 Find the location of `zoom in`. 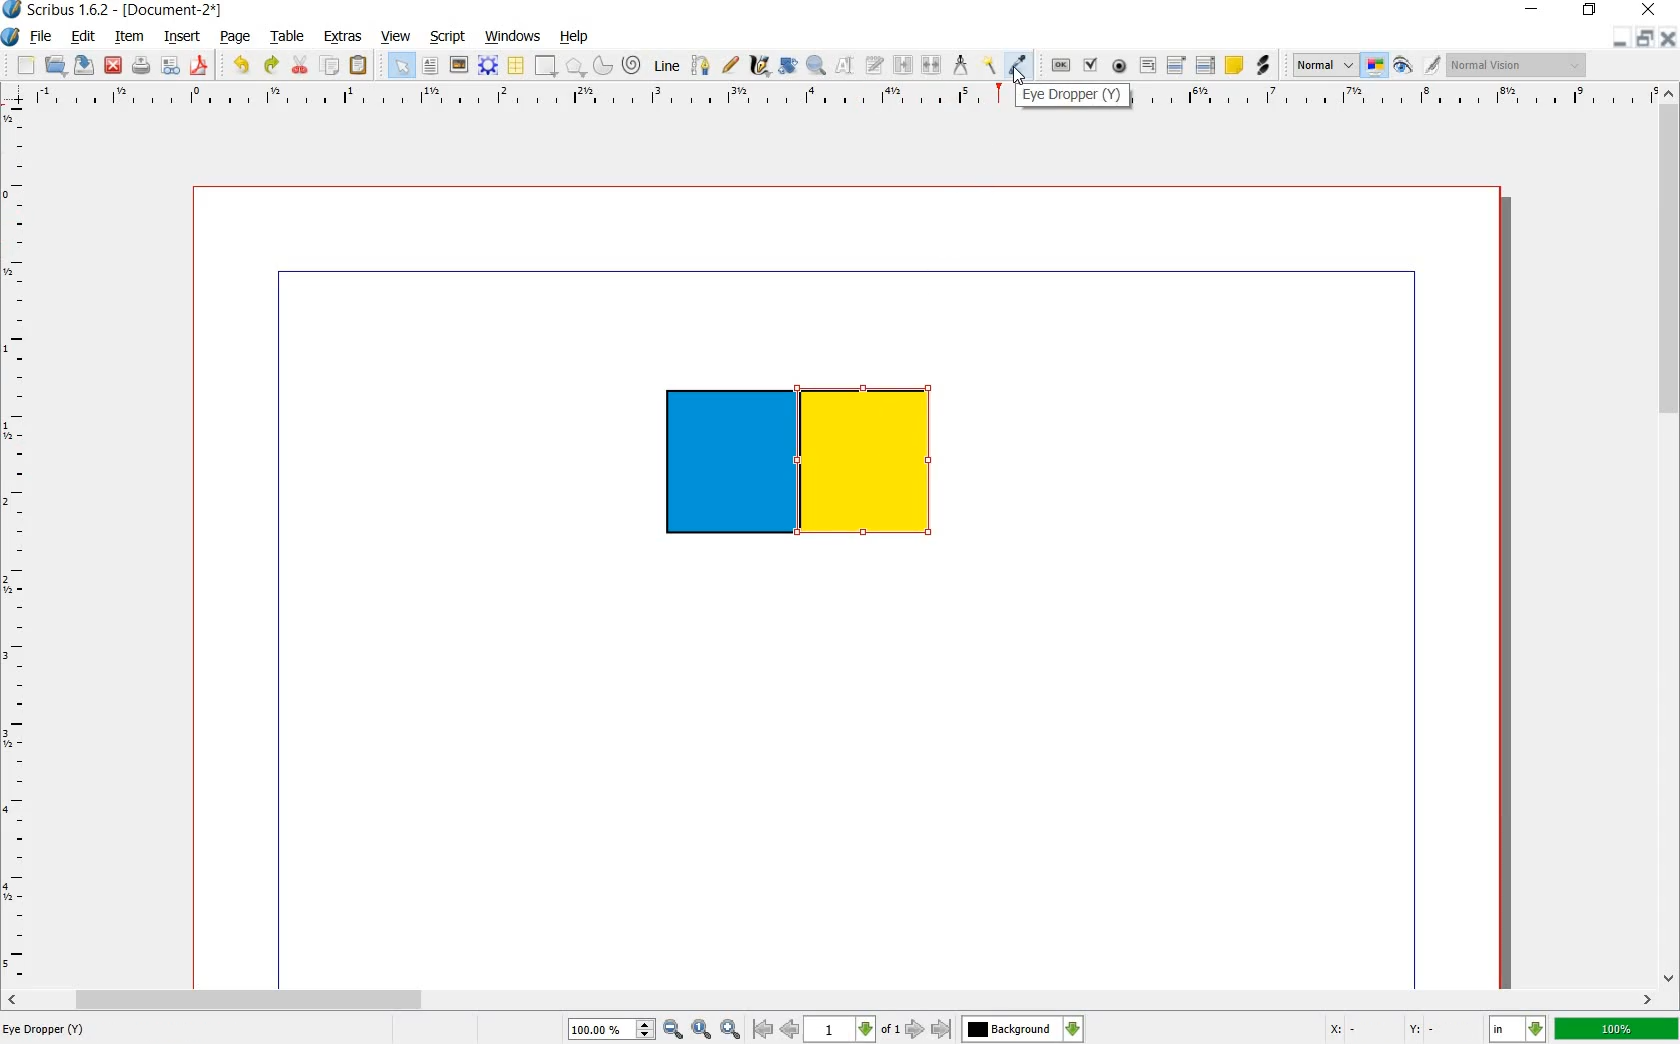

zoom in is located at coordinates (729, 1028).